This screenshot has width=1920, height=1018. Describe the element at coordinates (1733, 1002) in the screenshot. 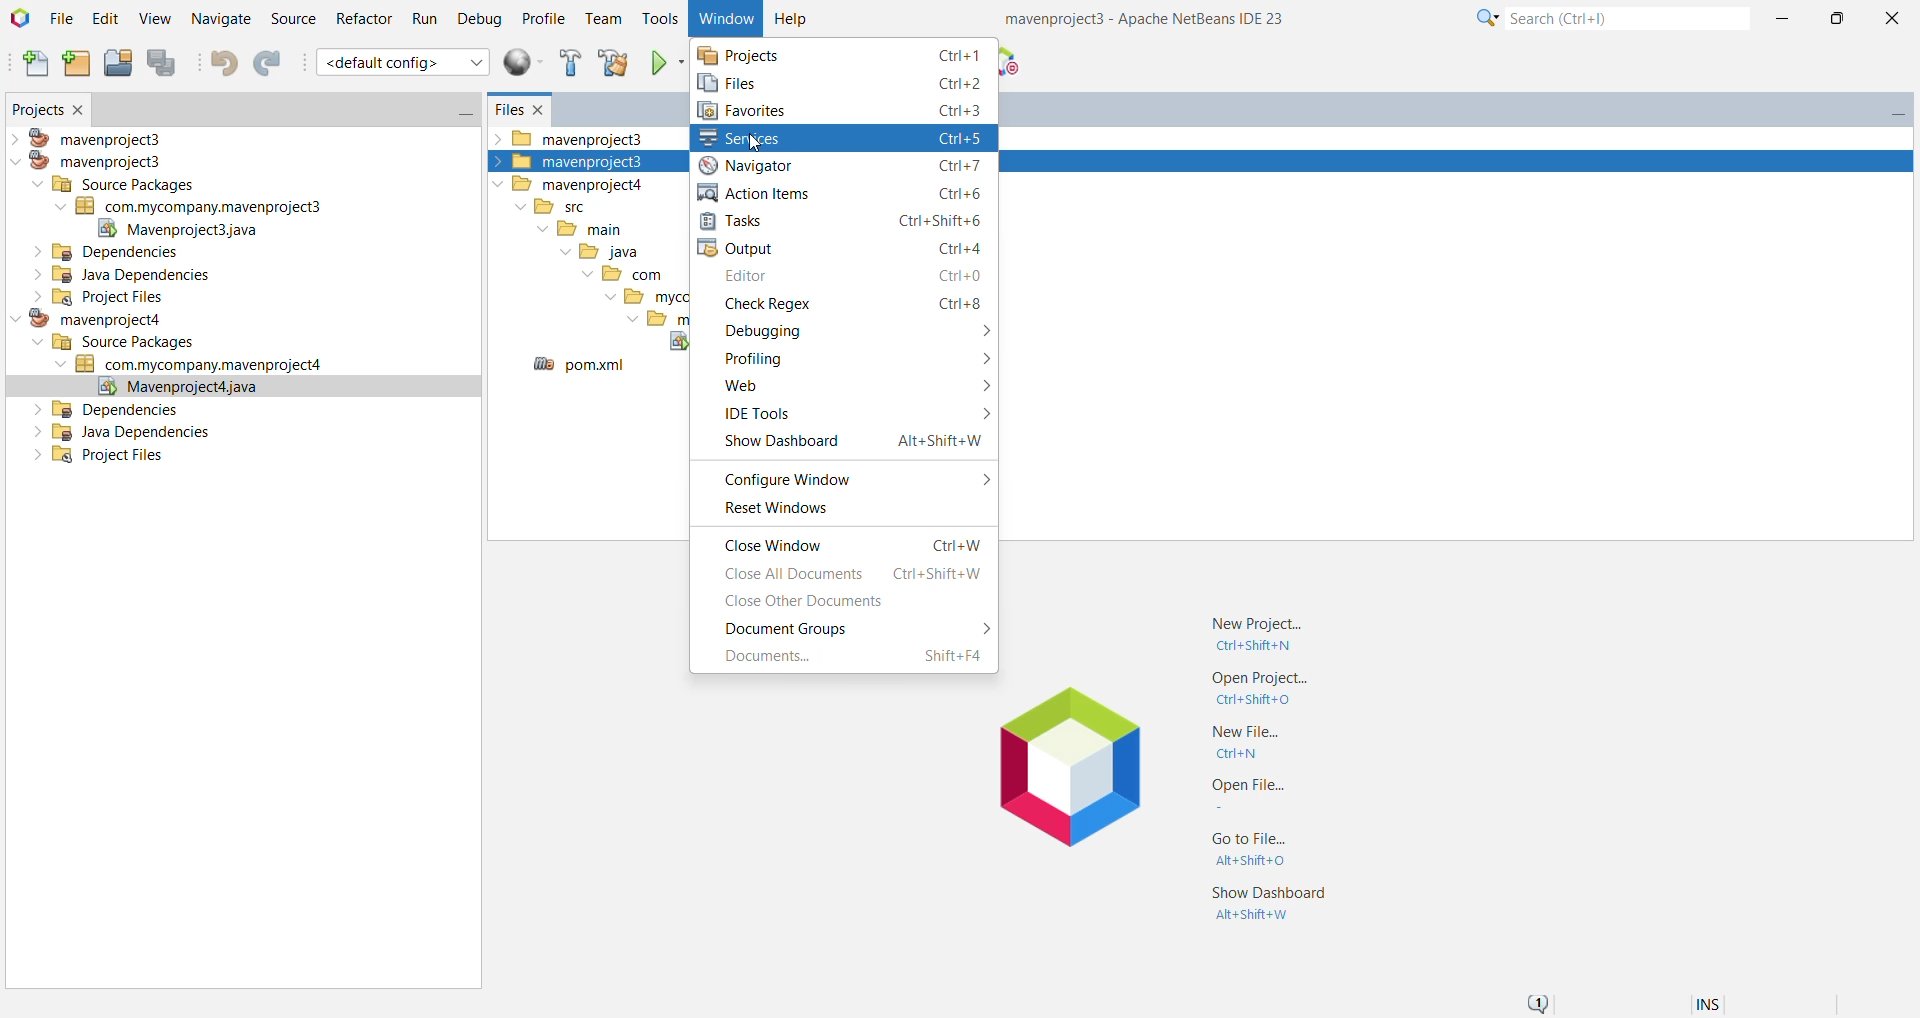

I see `Encoding` at that location.